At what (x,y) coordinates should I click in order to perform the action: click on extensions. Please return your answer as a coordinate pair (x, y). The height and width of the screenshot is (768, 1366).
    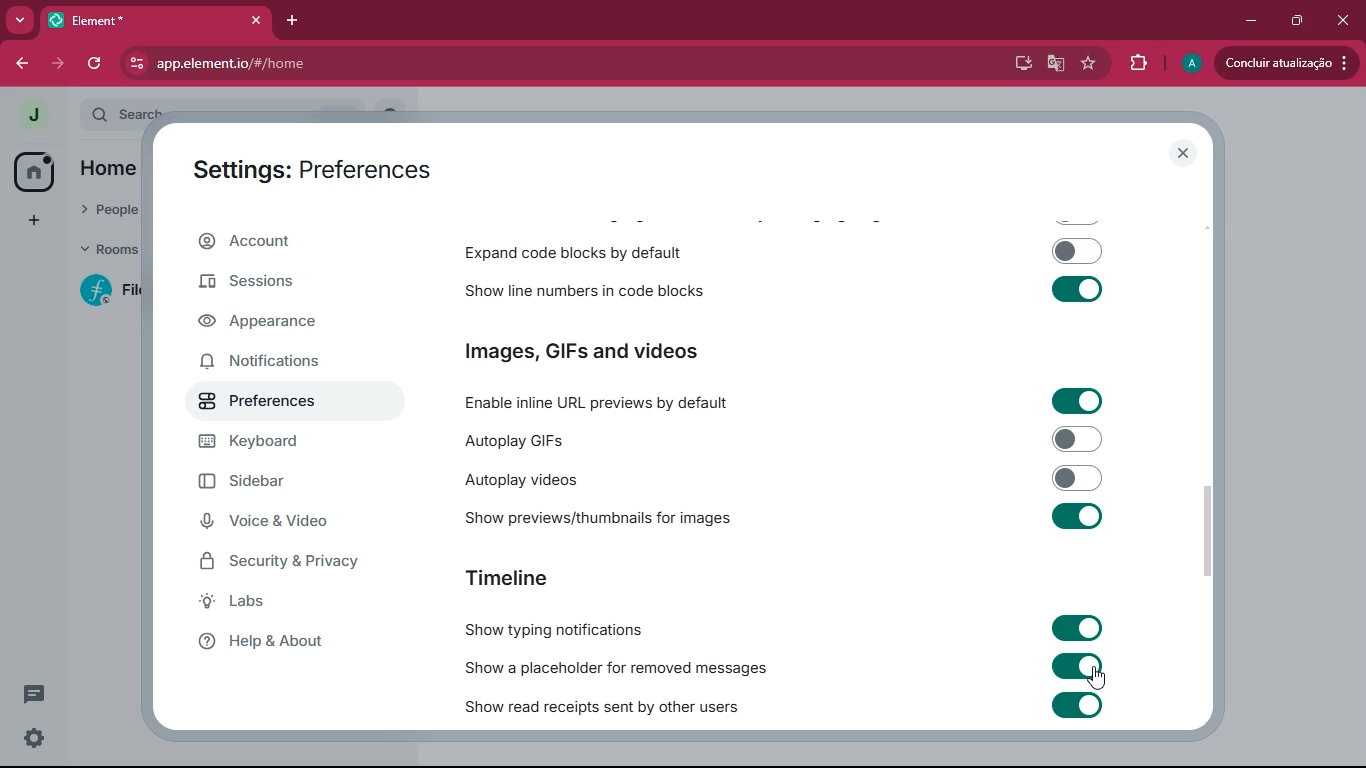
    Looking at the image, I should click on (1141, 65).